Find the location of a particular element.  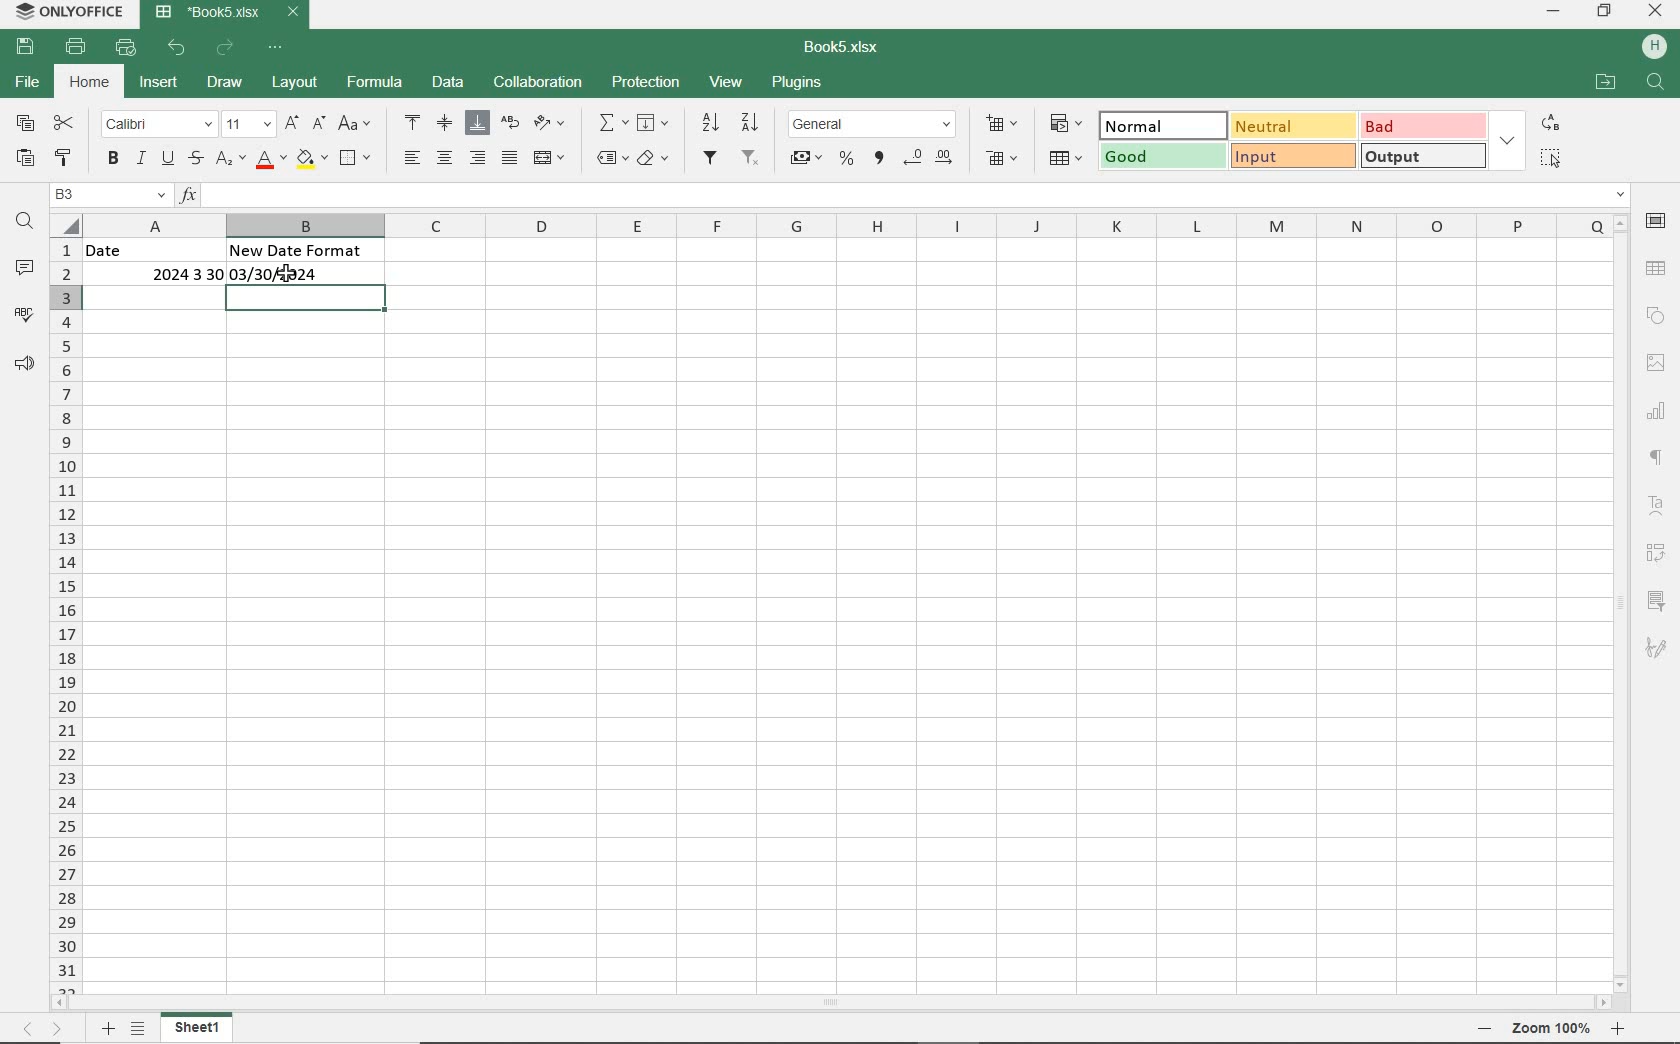

SUBSCRIPT/SUPERSCRIPT is located at coordinates (231, 160).